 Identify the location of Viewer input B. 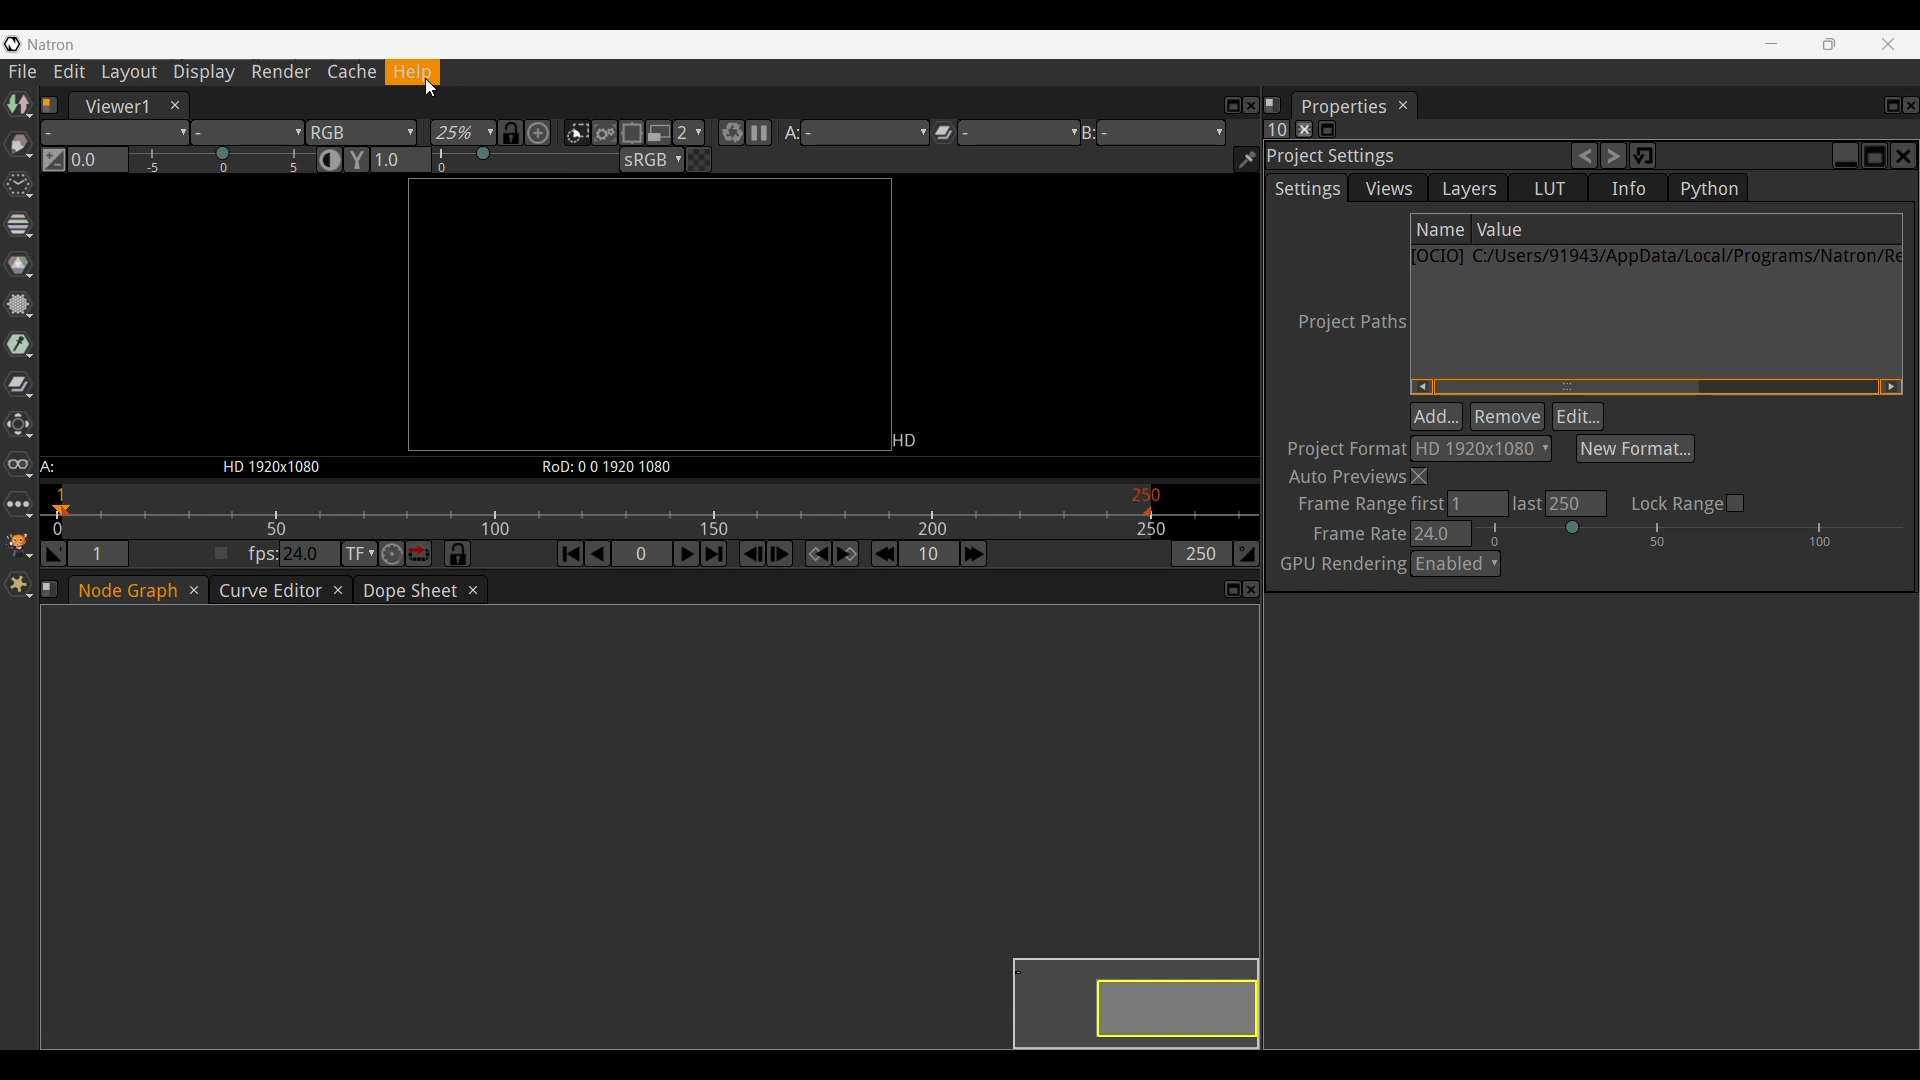
(1153, 131).